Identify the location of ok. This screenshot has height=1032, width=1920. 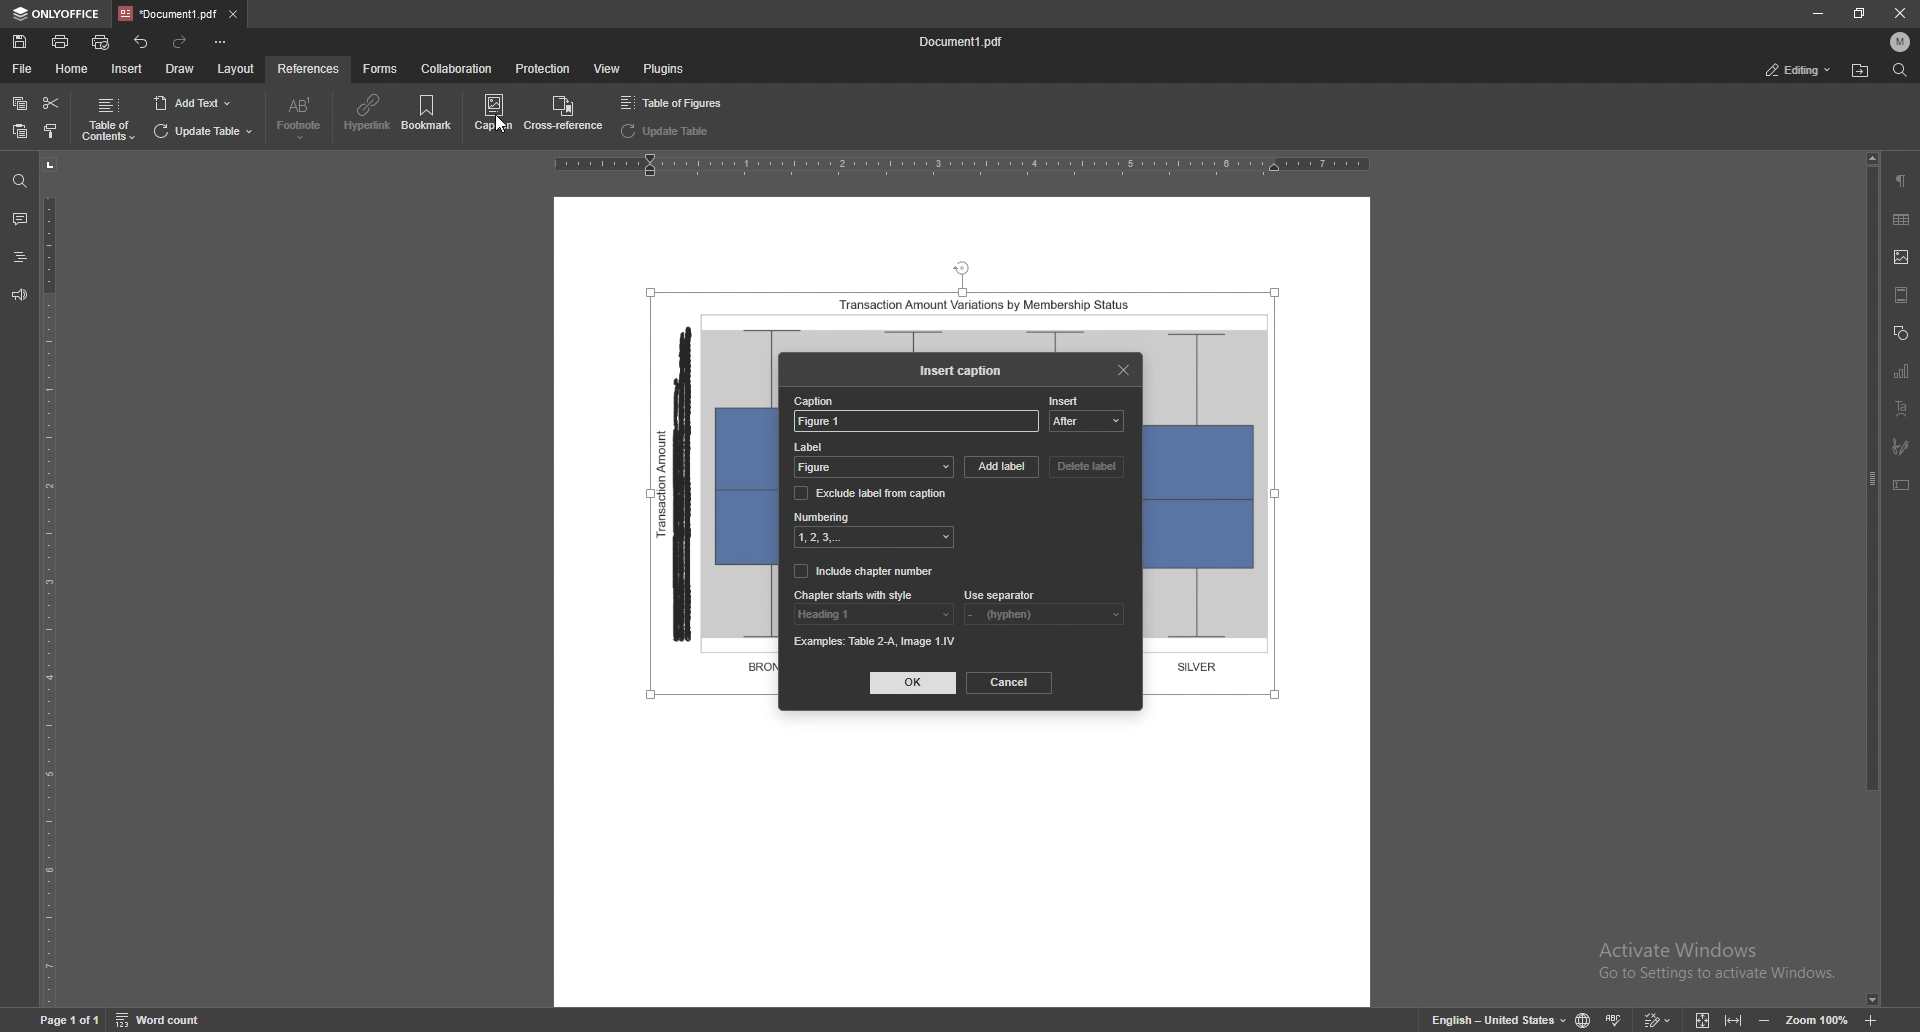
(913, 683).